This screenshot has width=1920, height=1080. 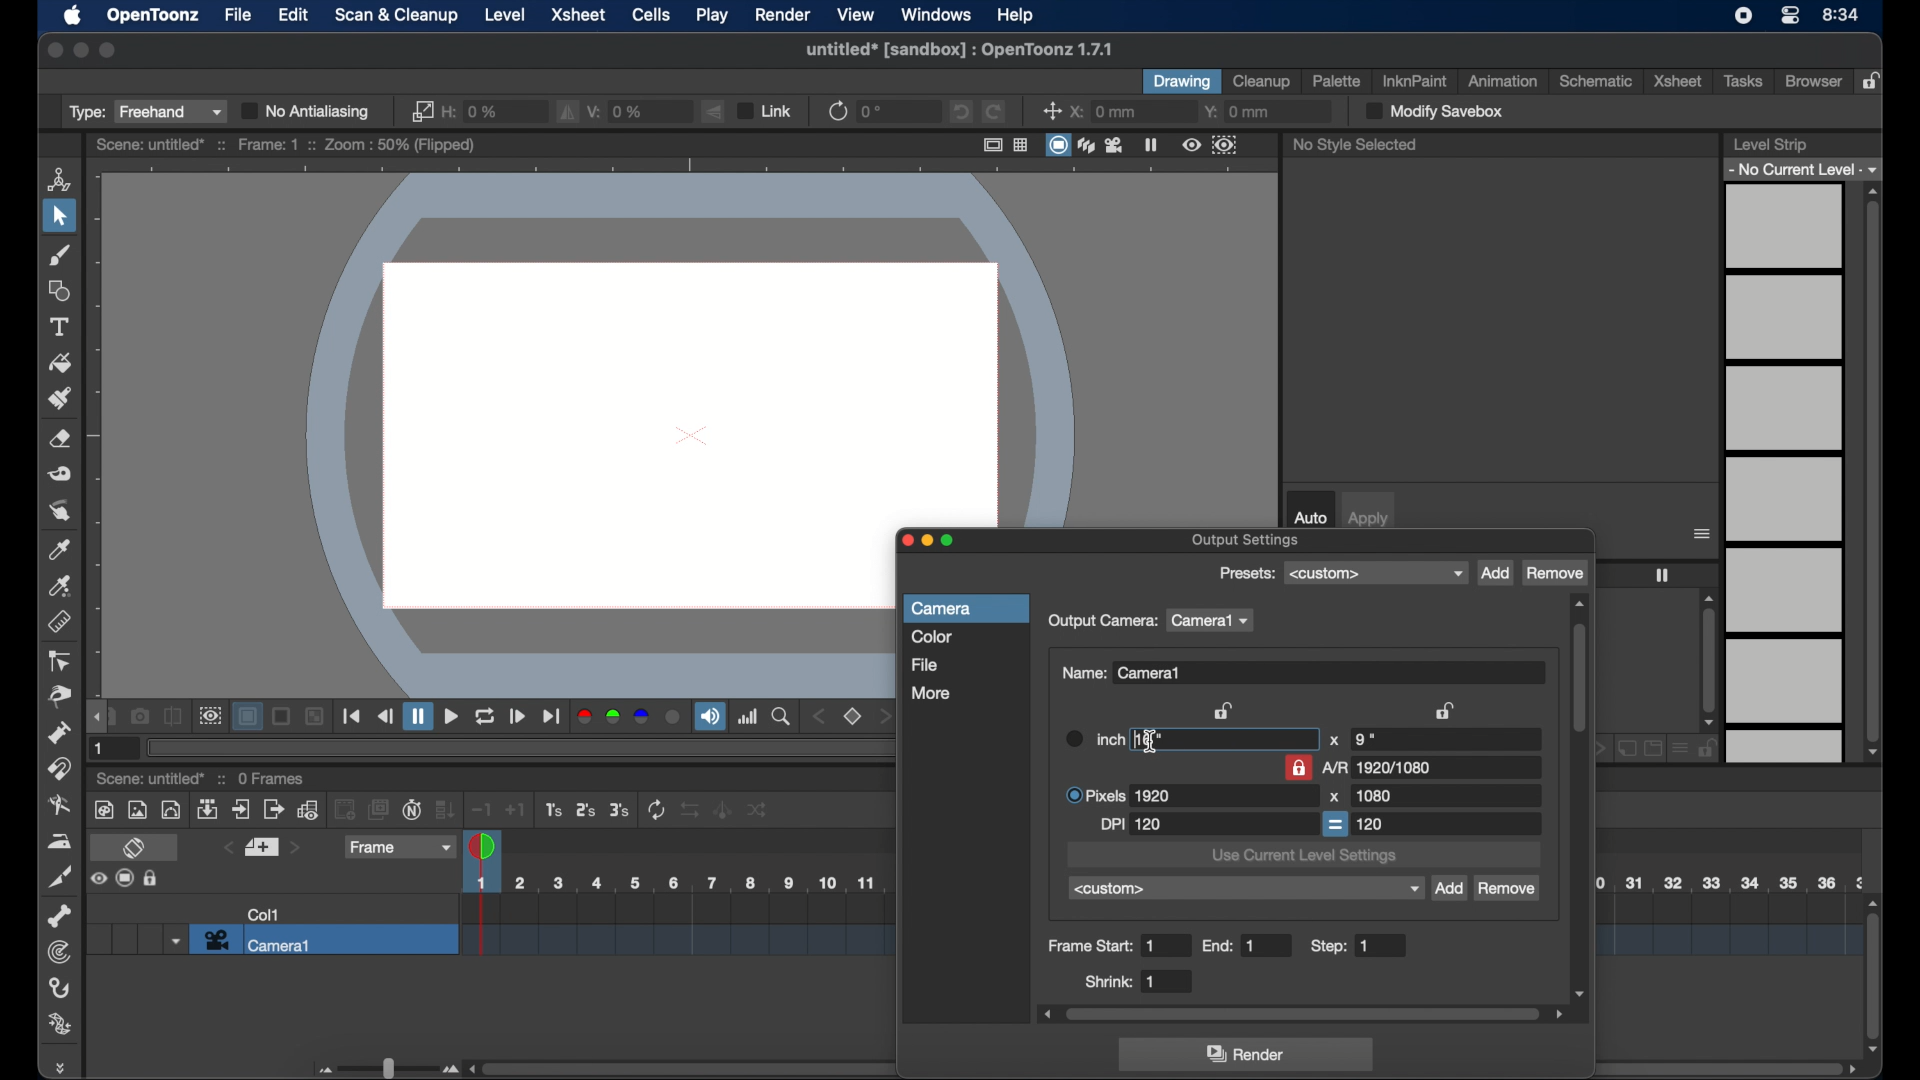 I want to click on , so click(x=1711, y=748).